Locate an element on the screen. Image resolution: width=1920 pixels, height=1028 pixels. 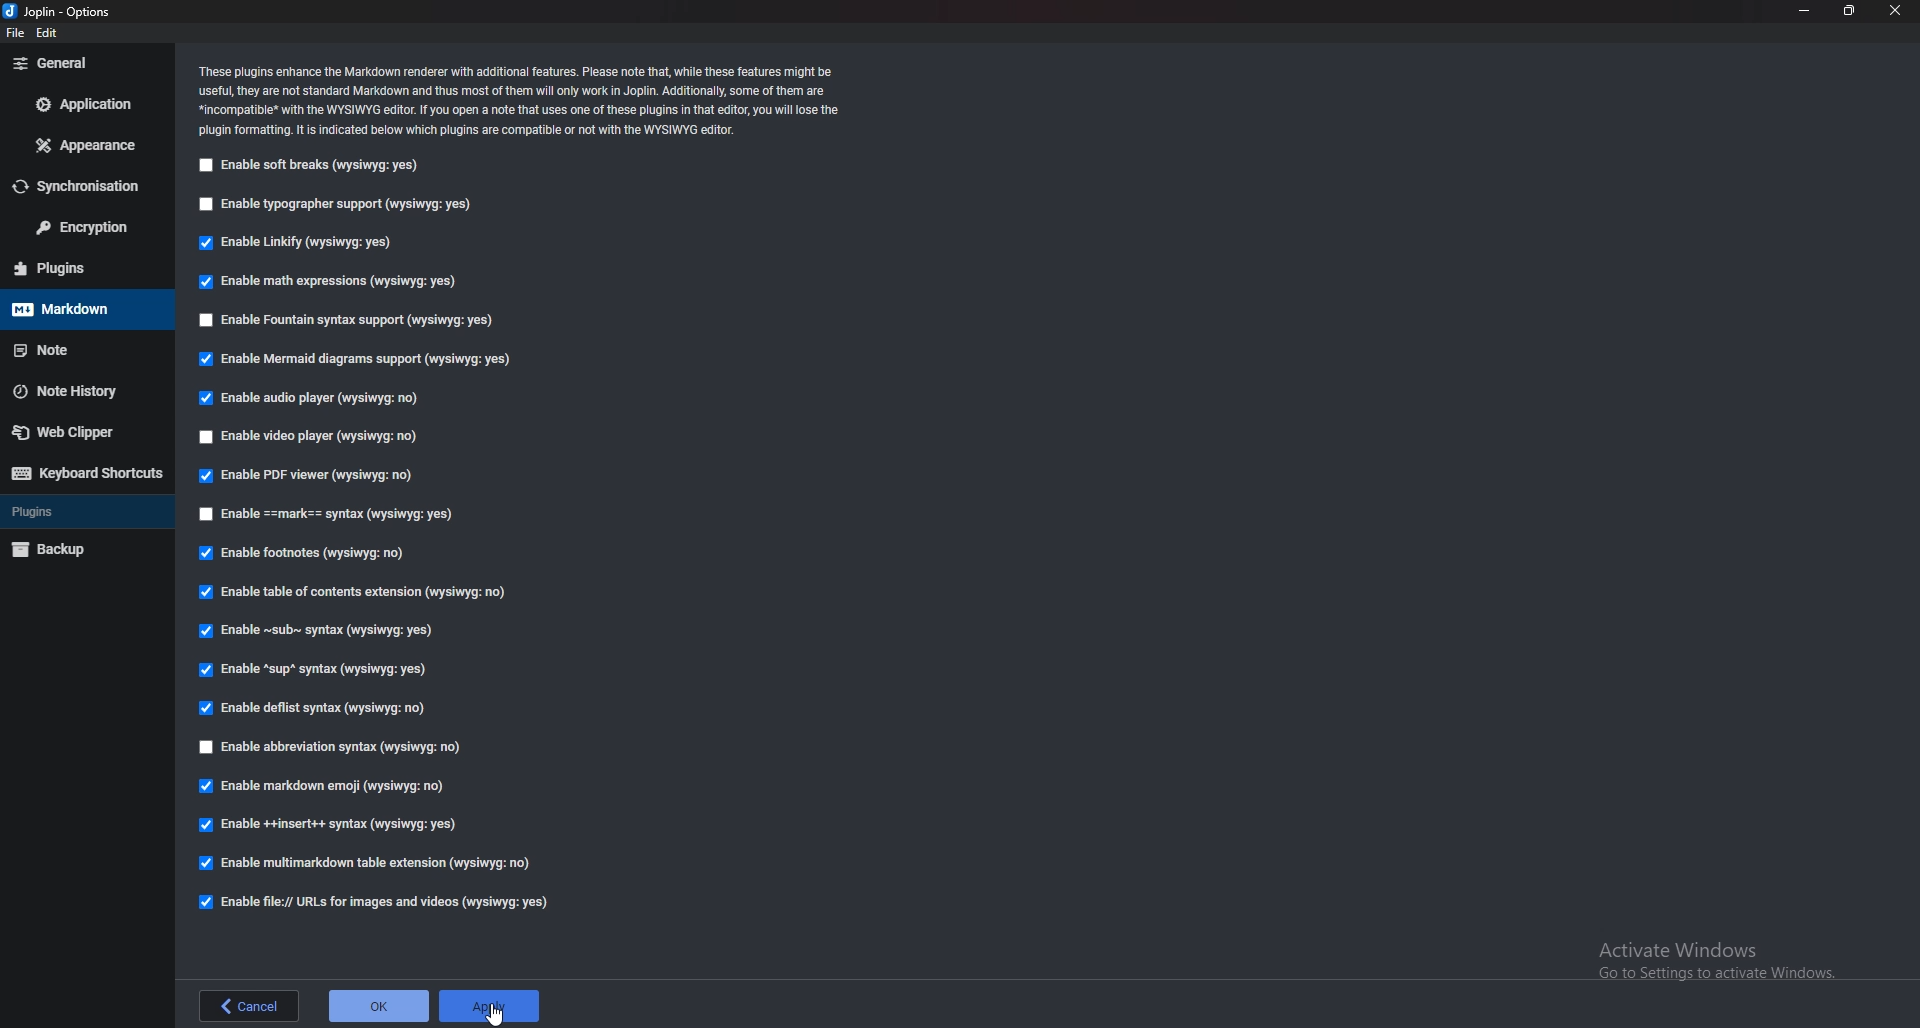
enable table of contents extension is located at coordinates (364, 594).